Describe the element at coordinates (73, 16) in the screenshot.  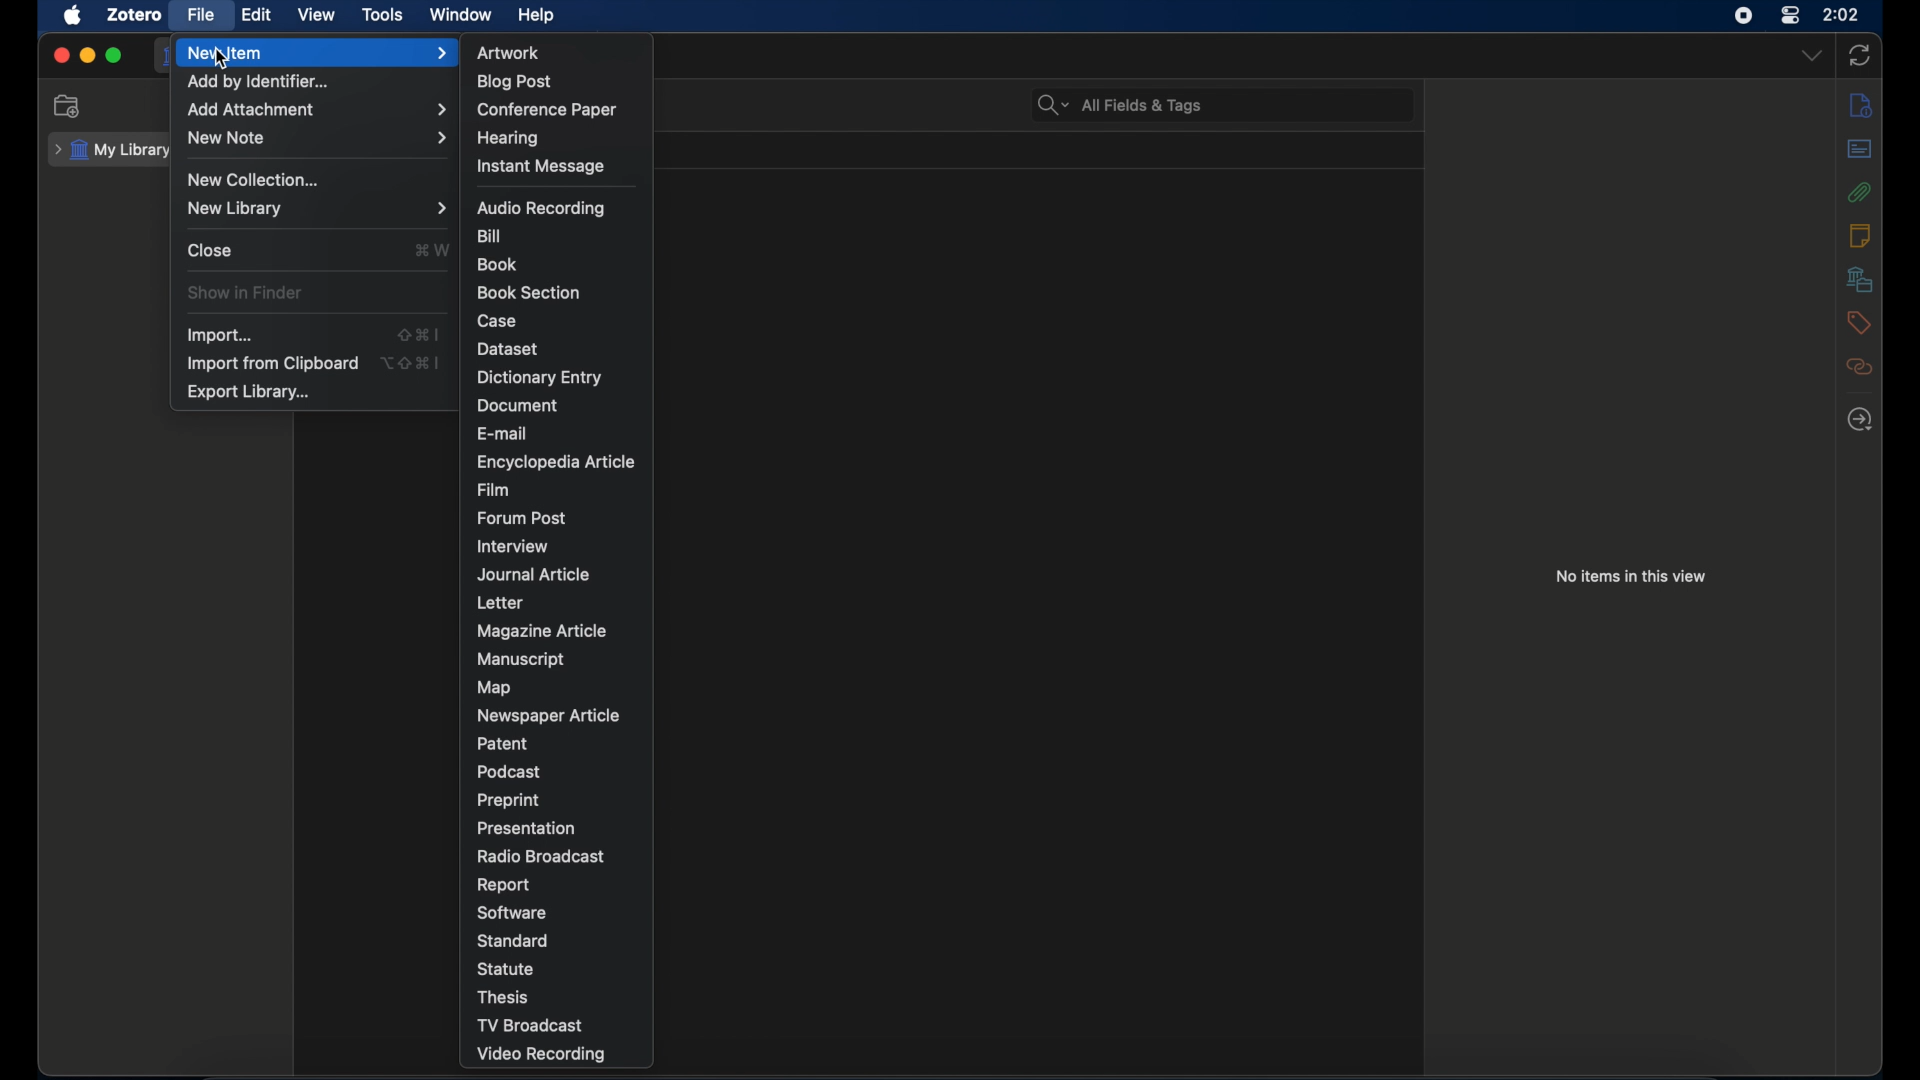
I see `apple` at that location.